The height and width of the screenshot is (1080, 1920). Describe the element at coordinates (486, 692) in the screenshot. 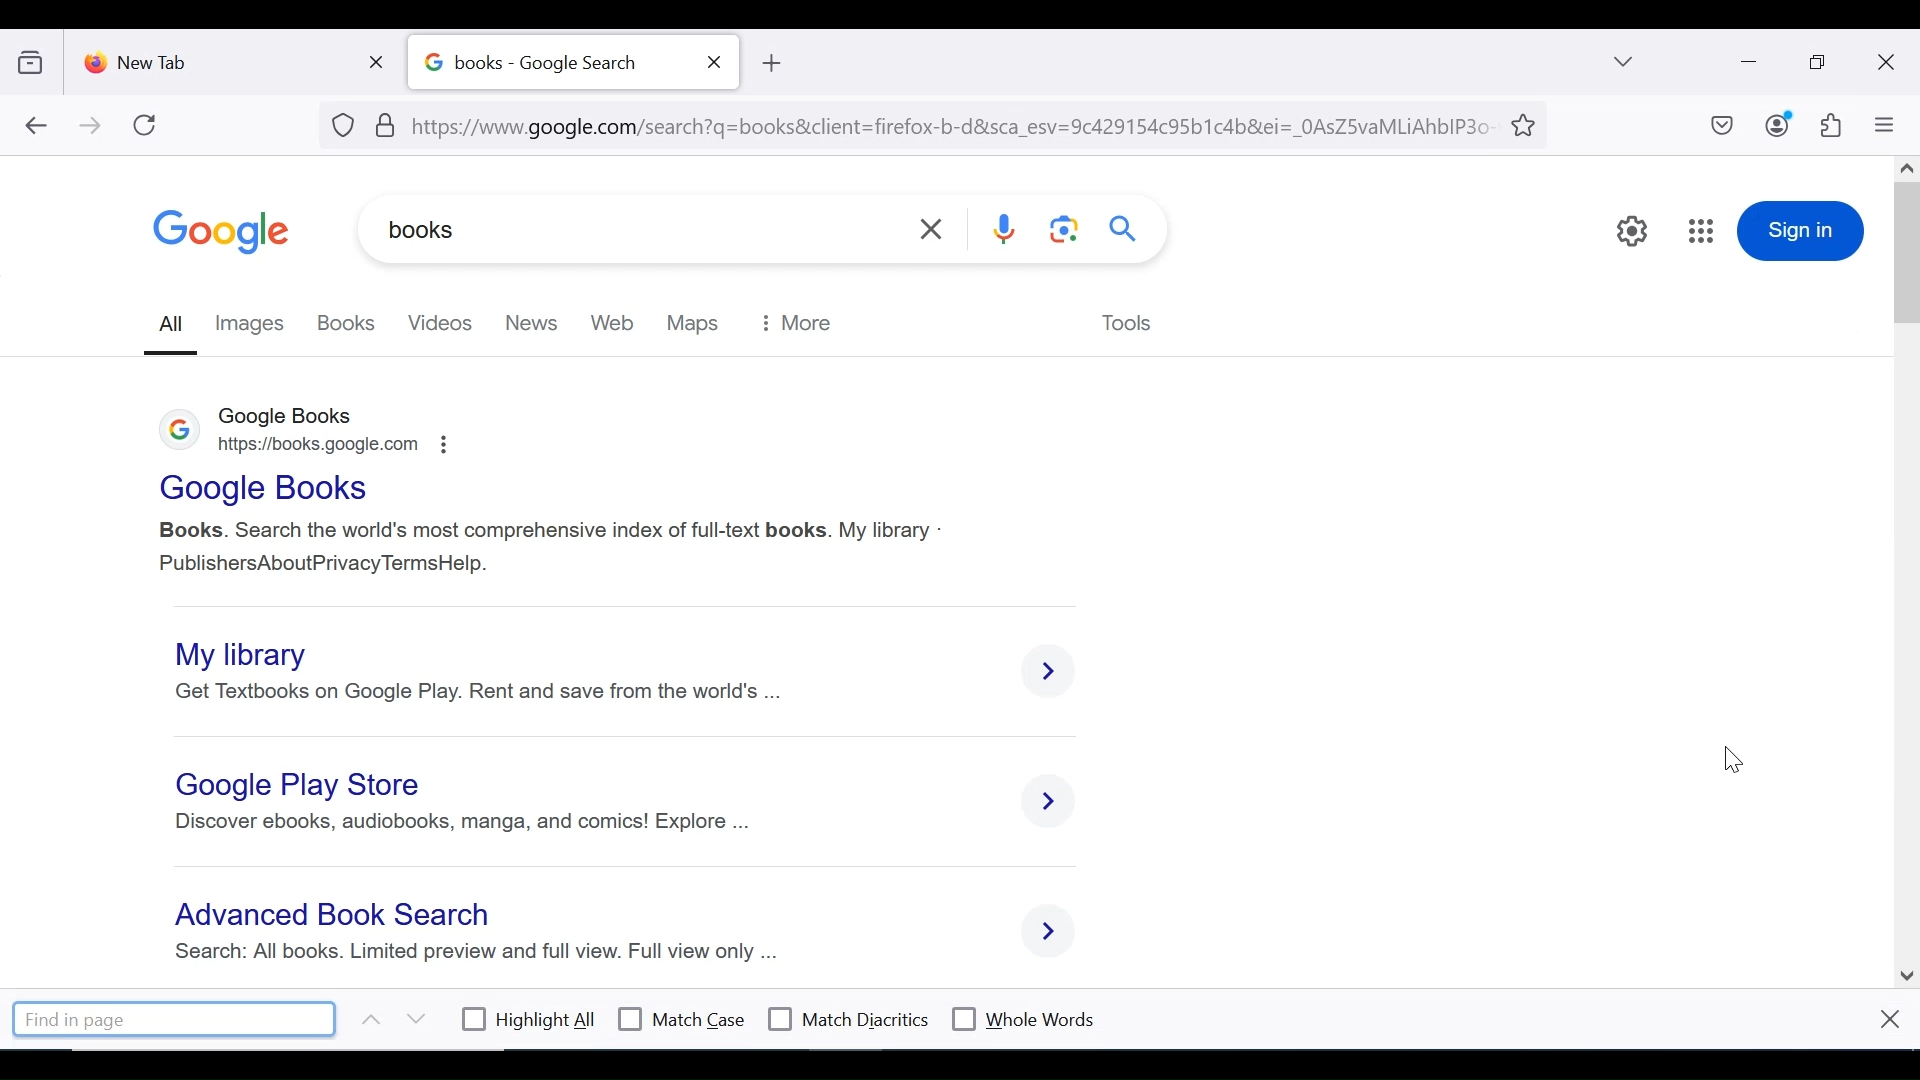

I see `get the textbooks on Google Play. Rent and save from the world's finest` at that location.